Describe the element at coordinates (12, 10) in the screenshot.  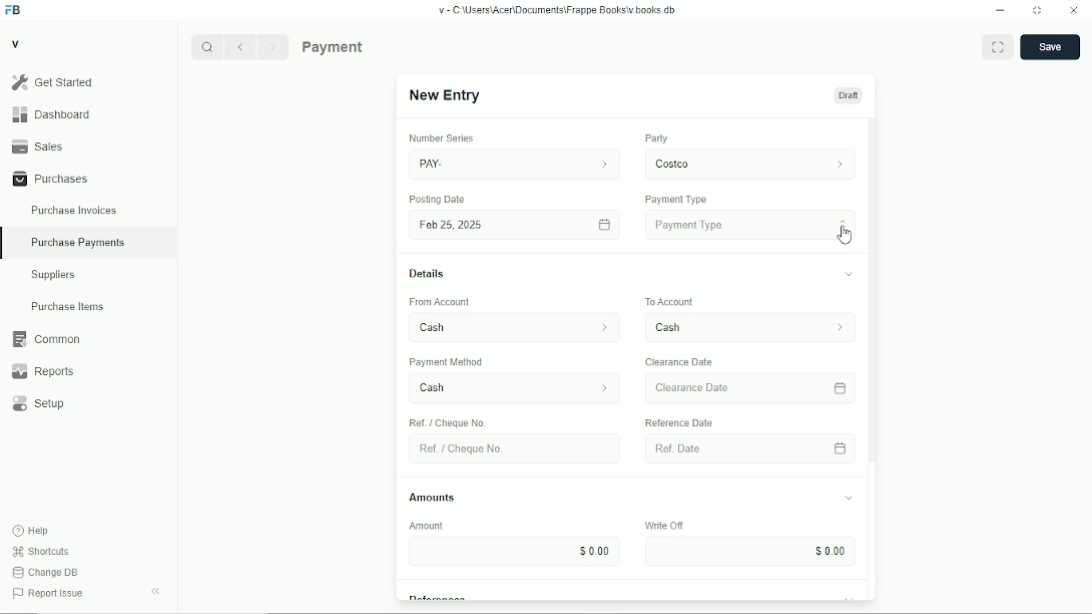
I see `Frappe Books logo` at that location.